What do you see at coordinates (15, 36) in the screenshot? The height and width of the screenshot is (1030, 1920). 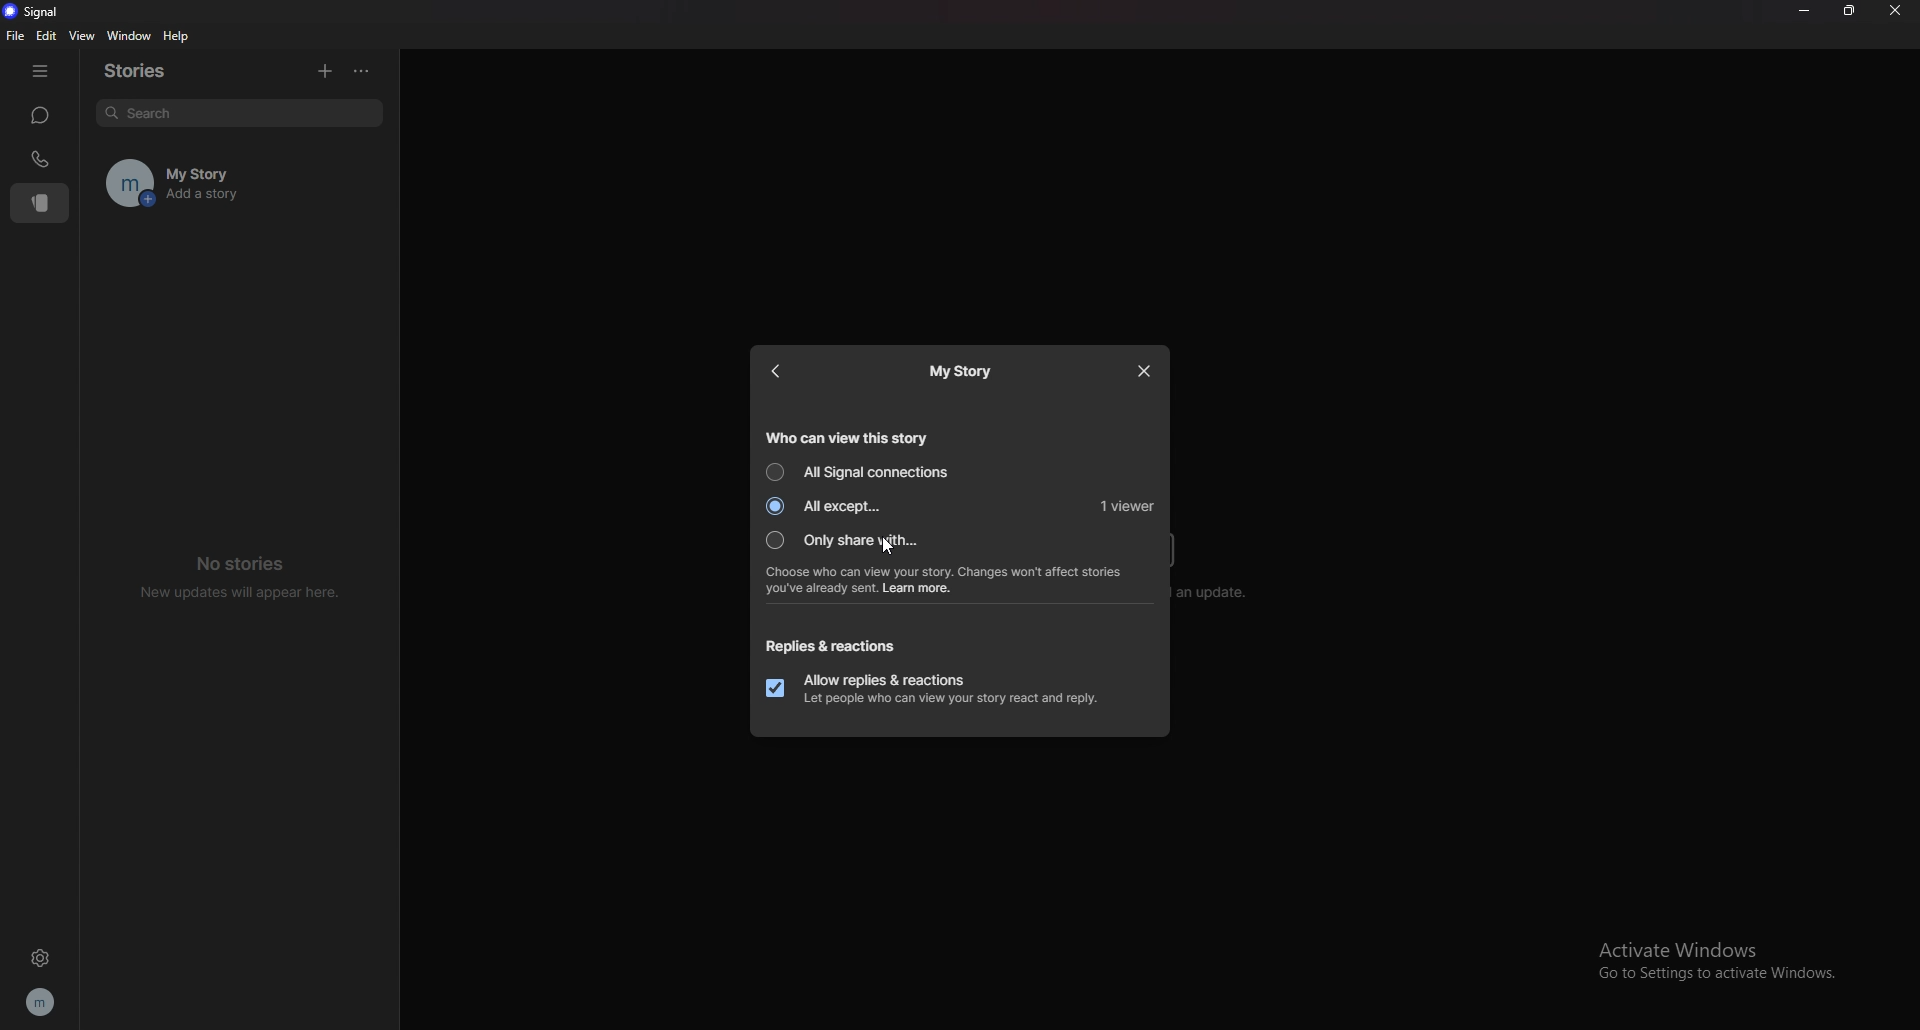 I see `file` at bounding box center [15, 36].